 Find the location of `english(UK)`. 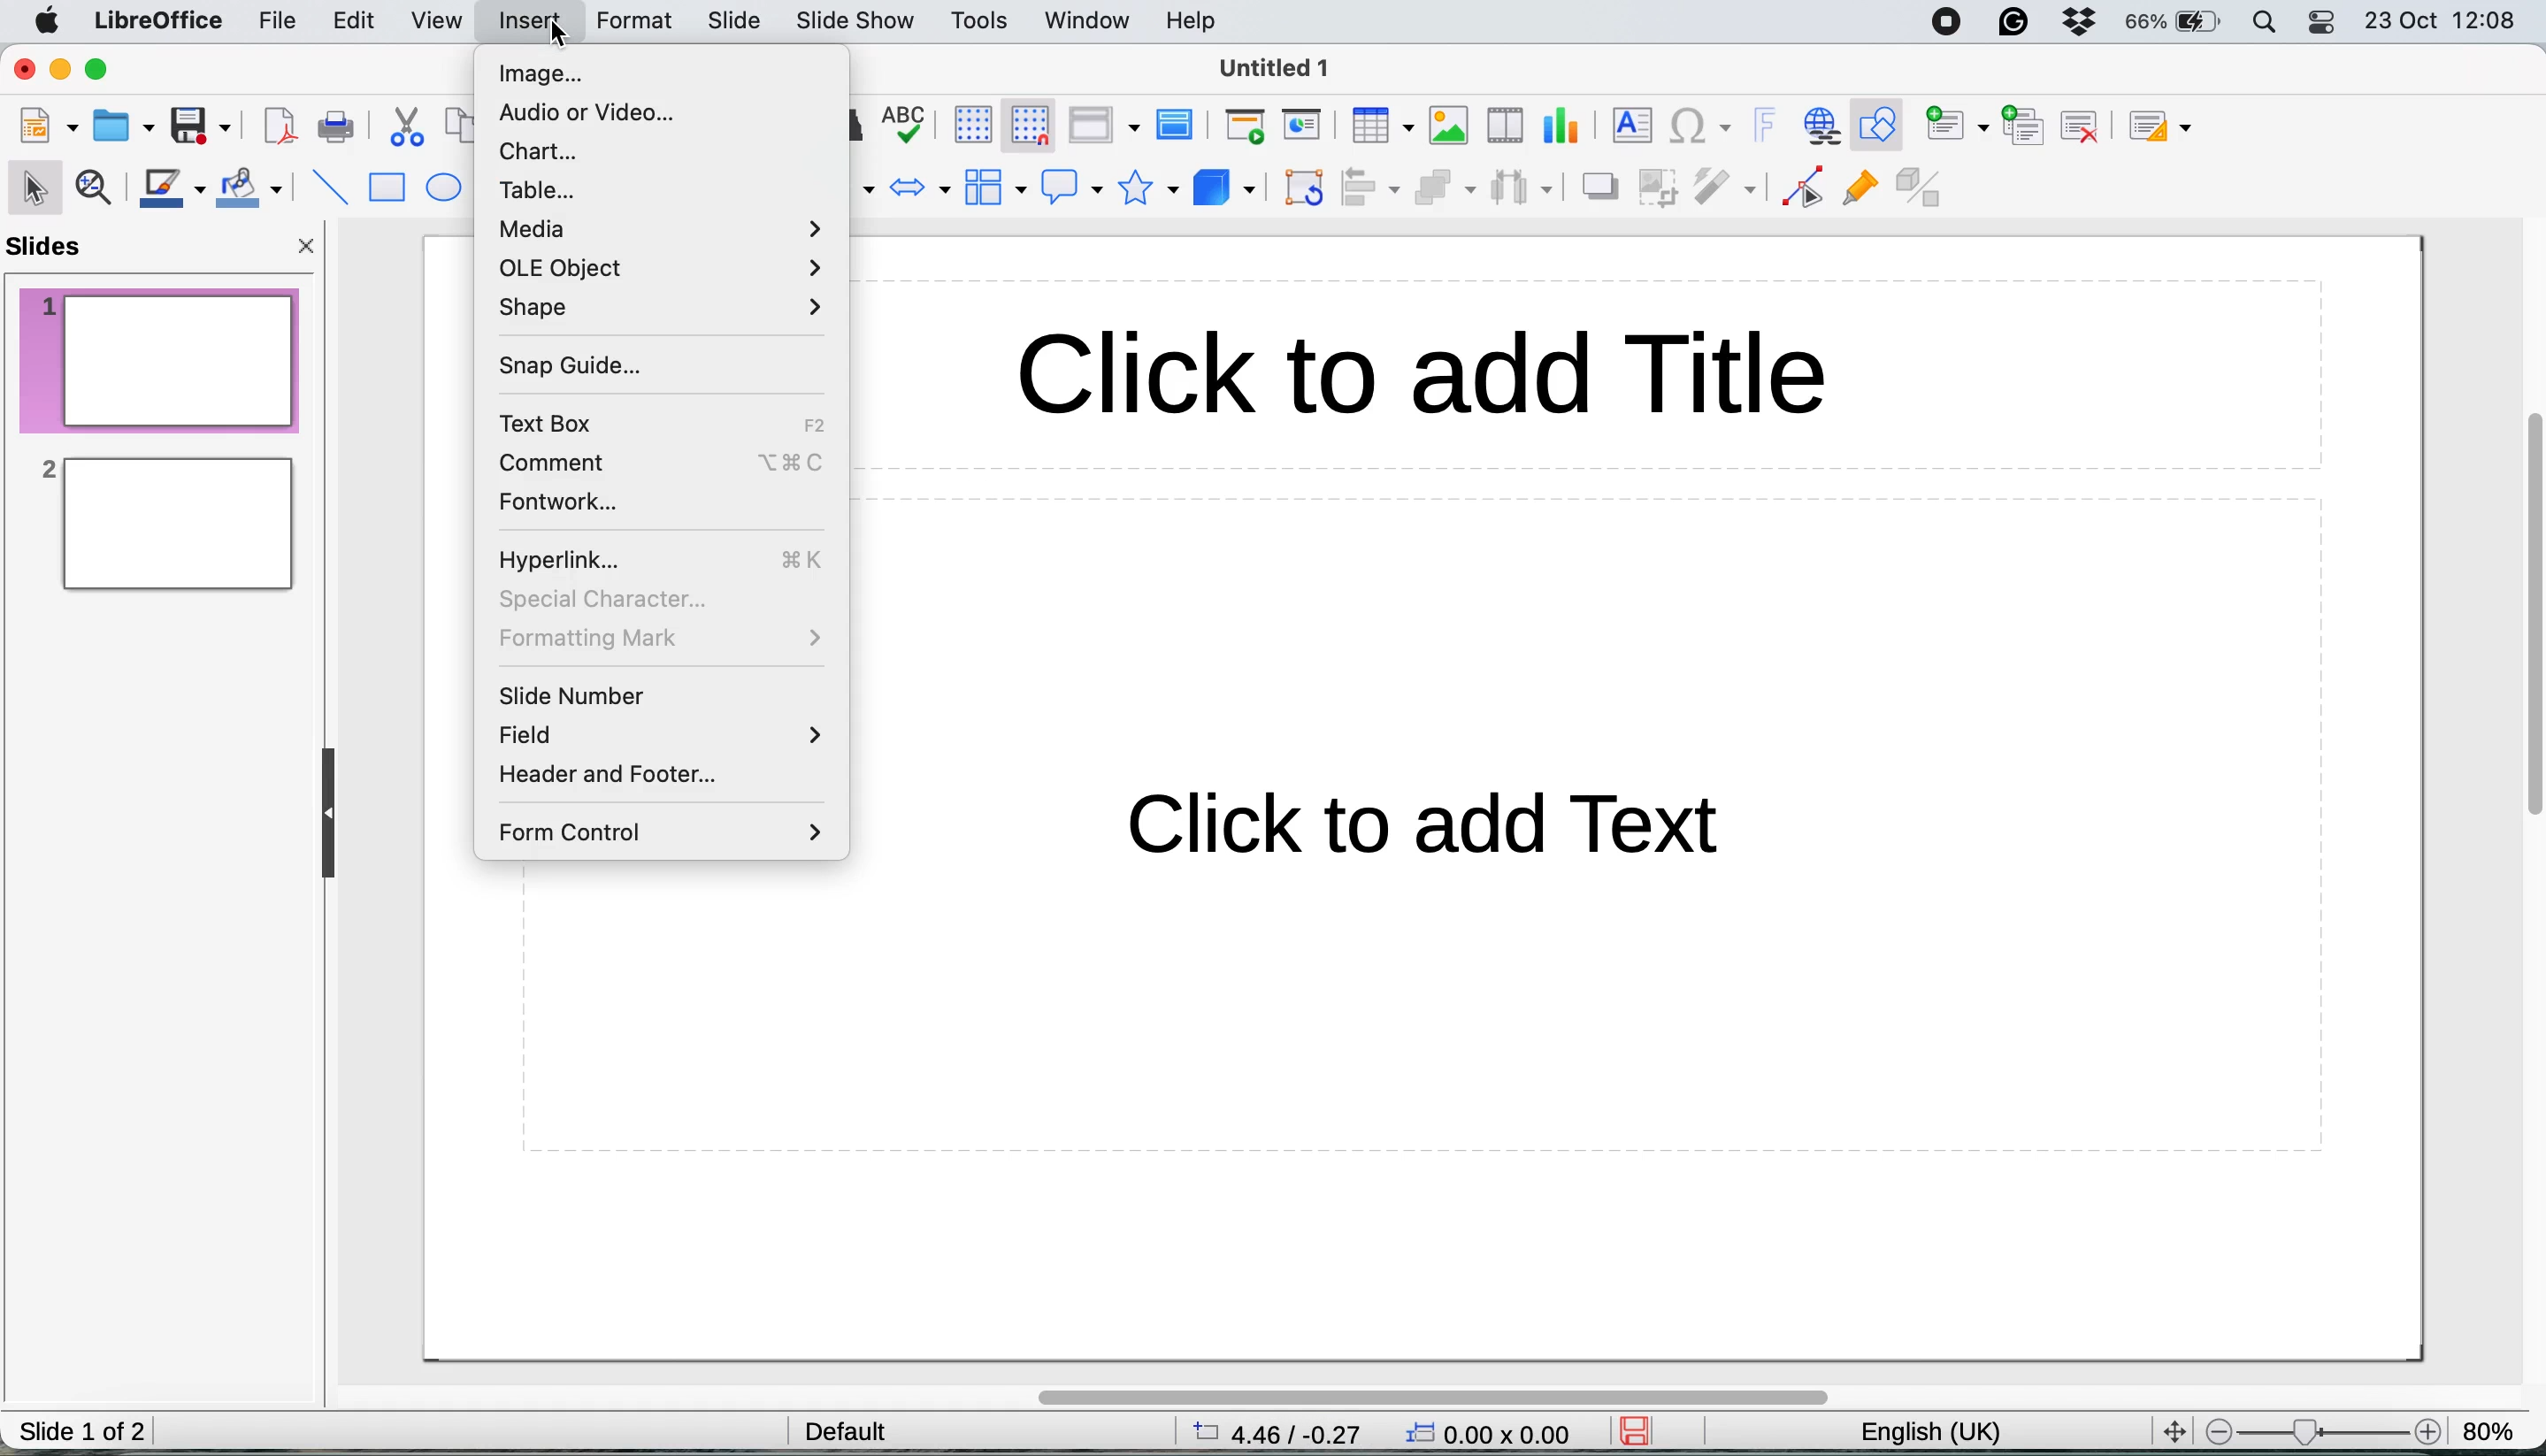

english(UK) is located at coordinates (1951, 1433).